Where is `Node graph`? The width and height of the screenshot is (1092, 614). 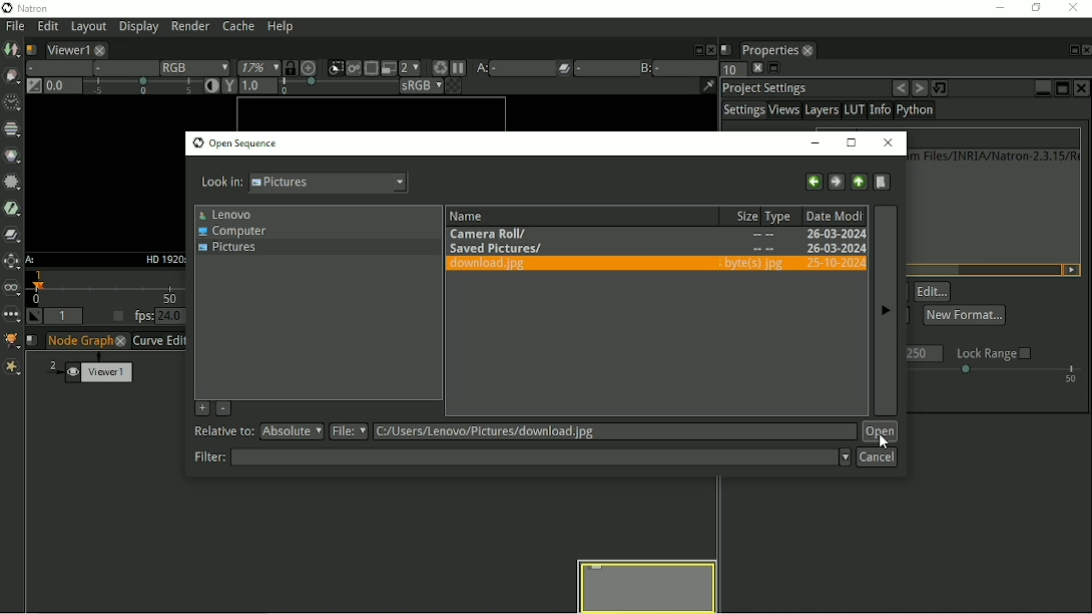 Node graph is located at coordinates (88, 341).